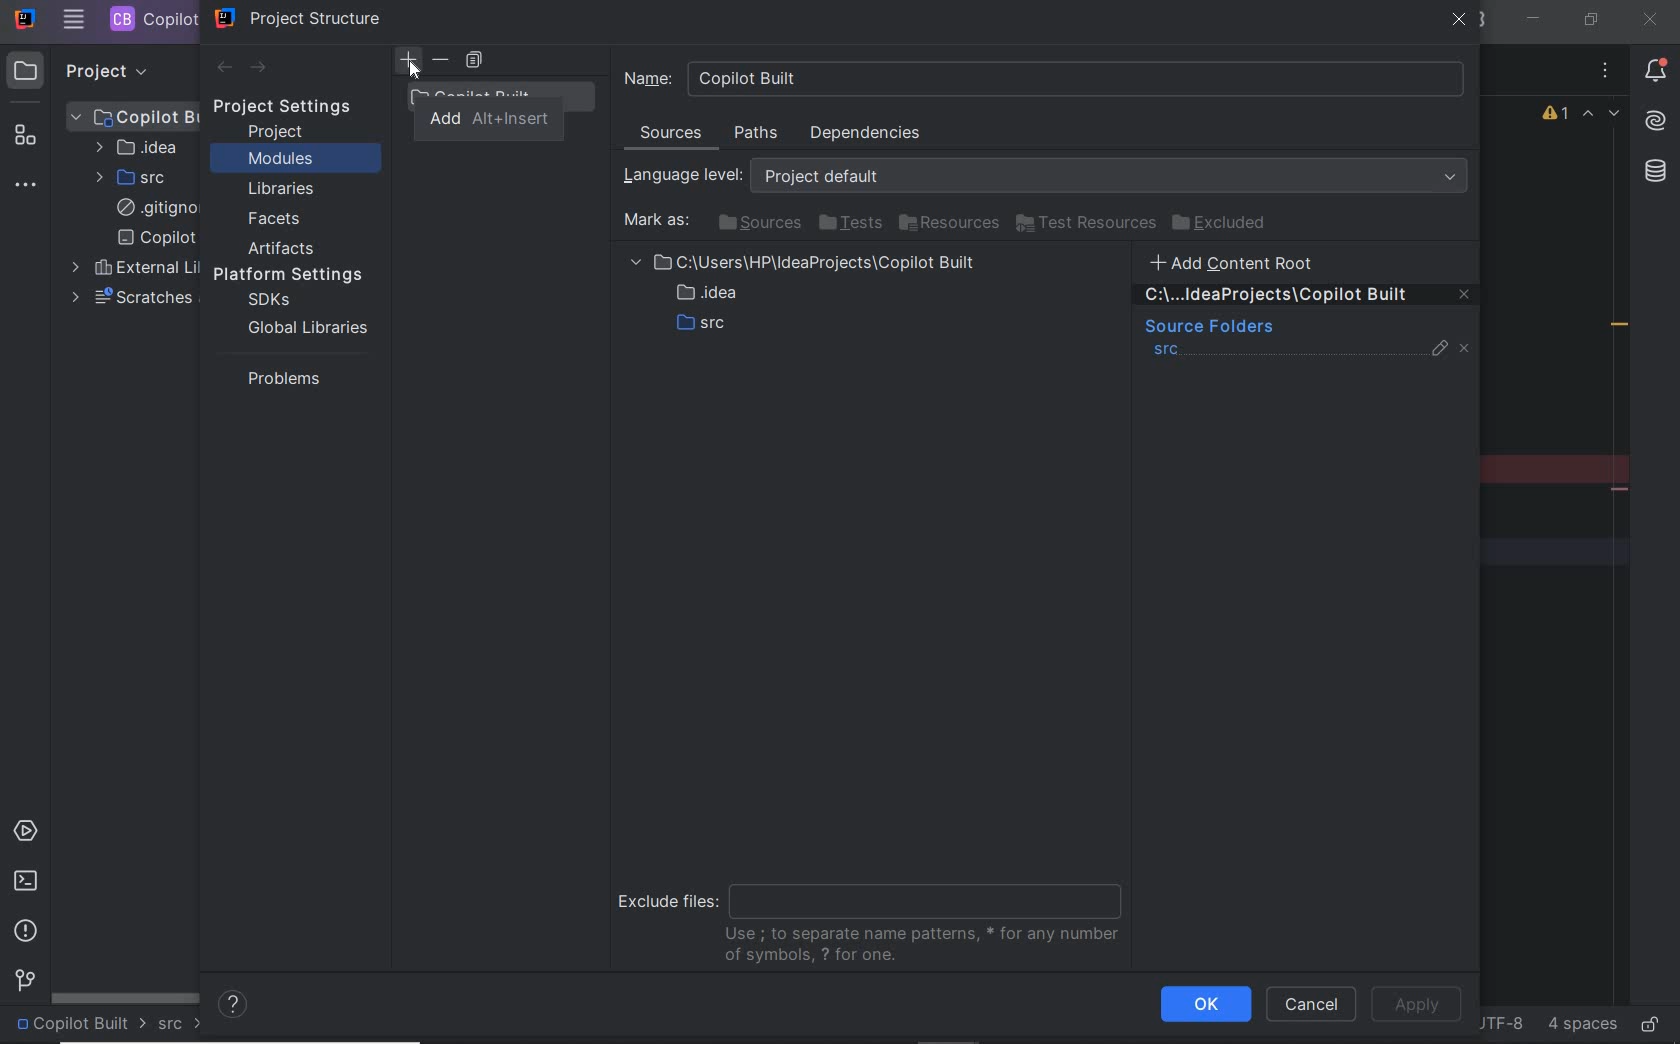  I want to click on options, so click(1606, 73).